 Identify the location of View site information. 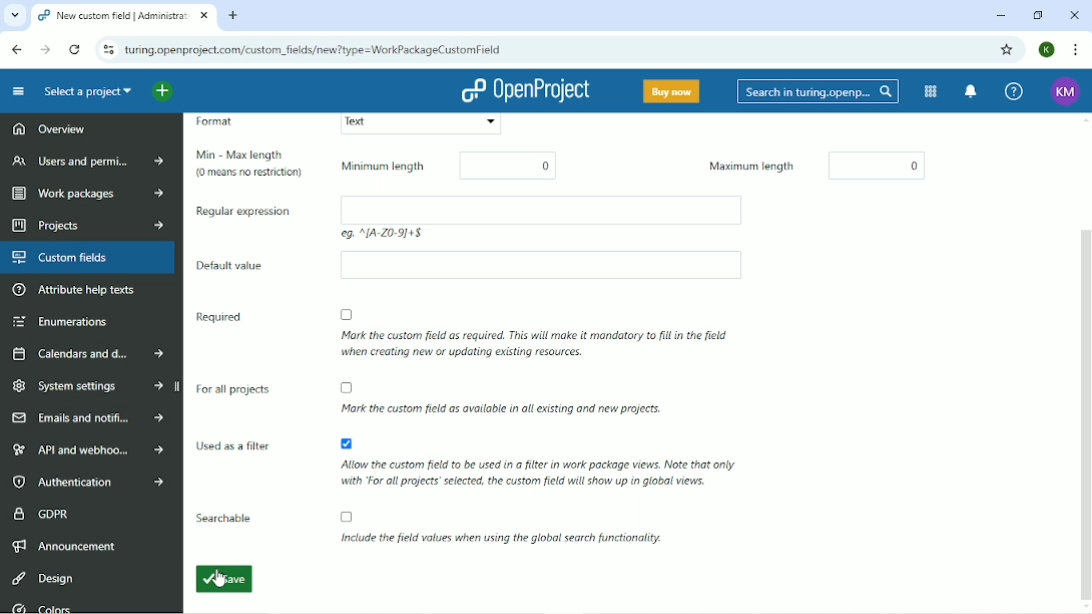
(107, 50).